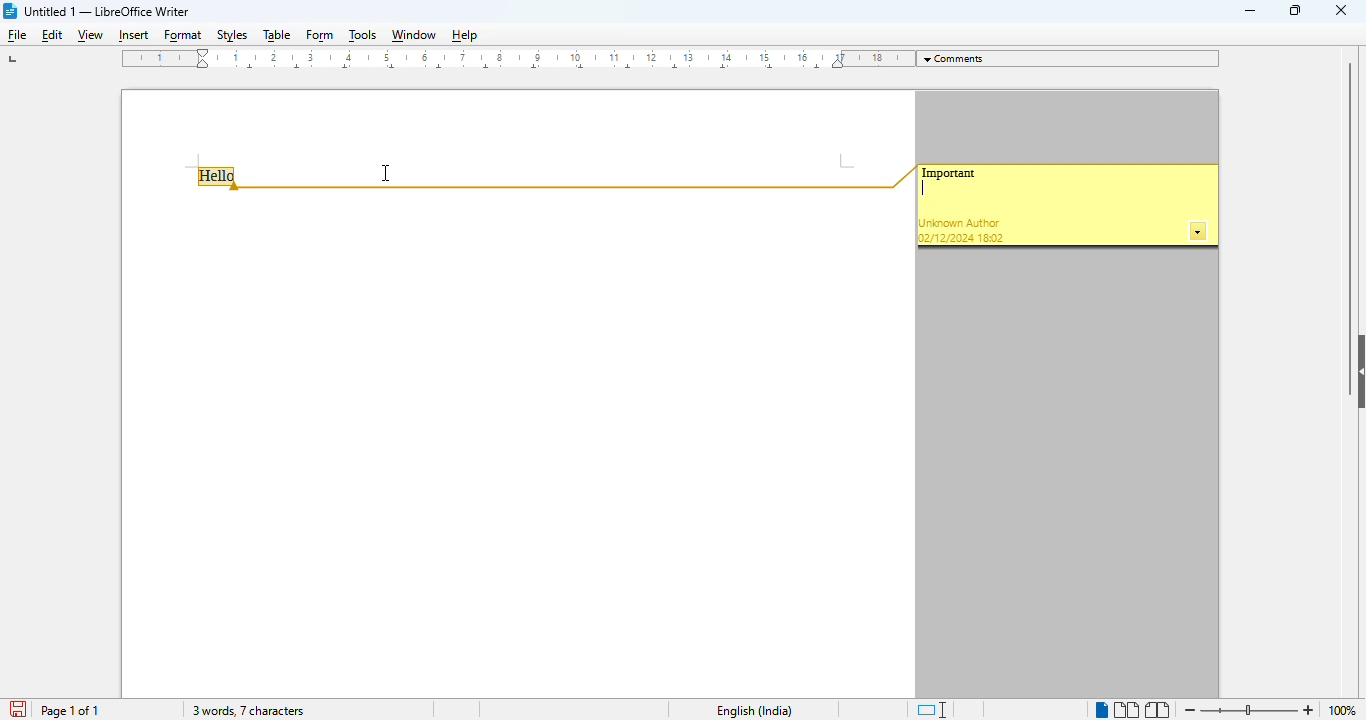 This screenshot has width=1366, height=720. I want to click on single-page view, so click(1101, 711).